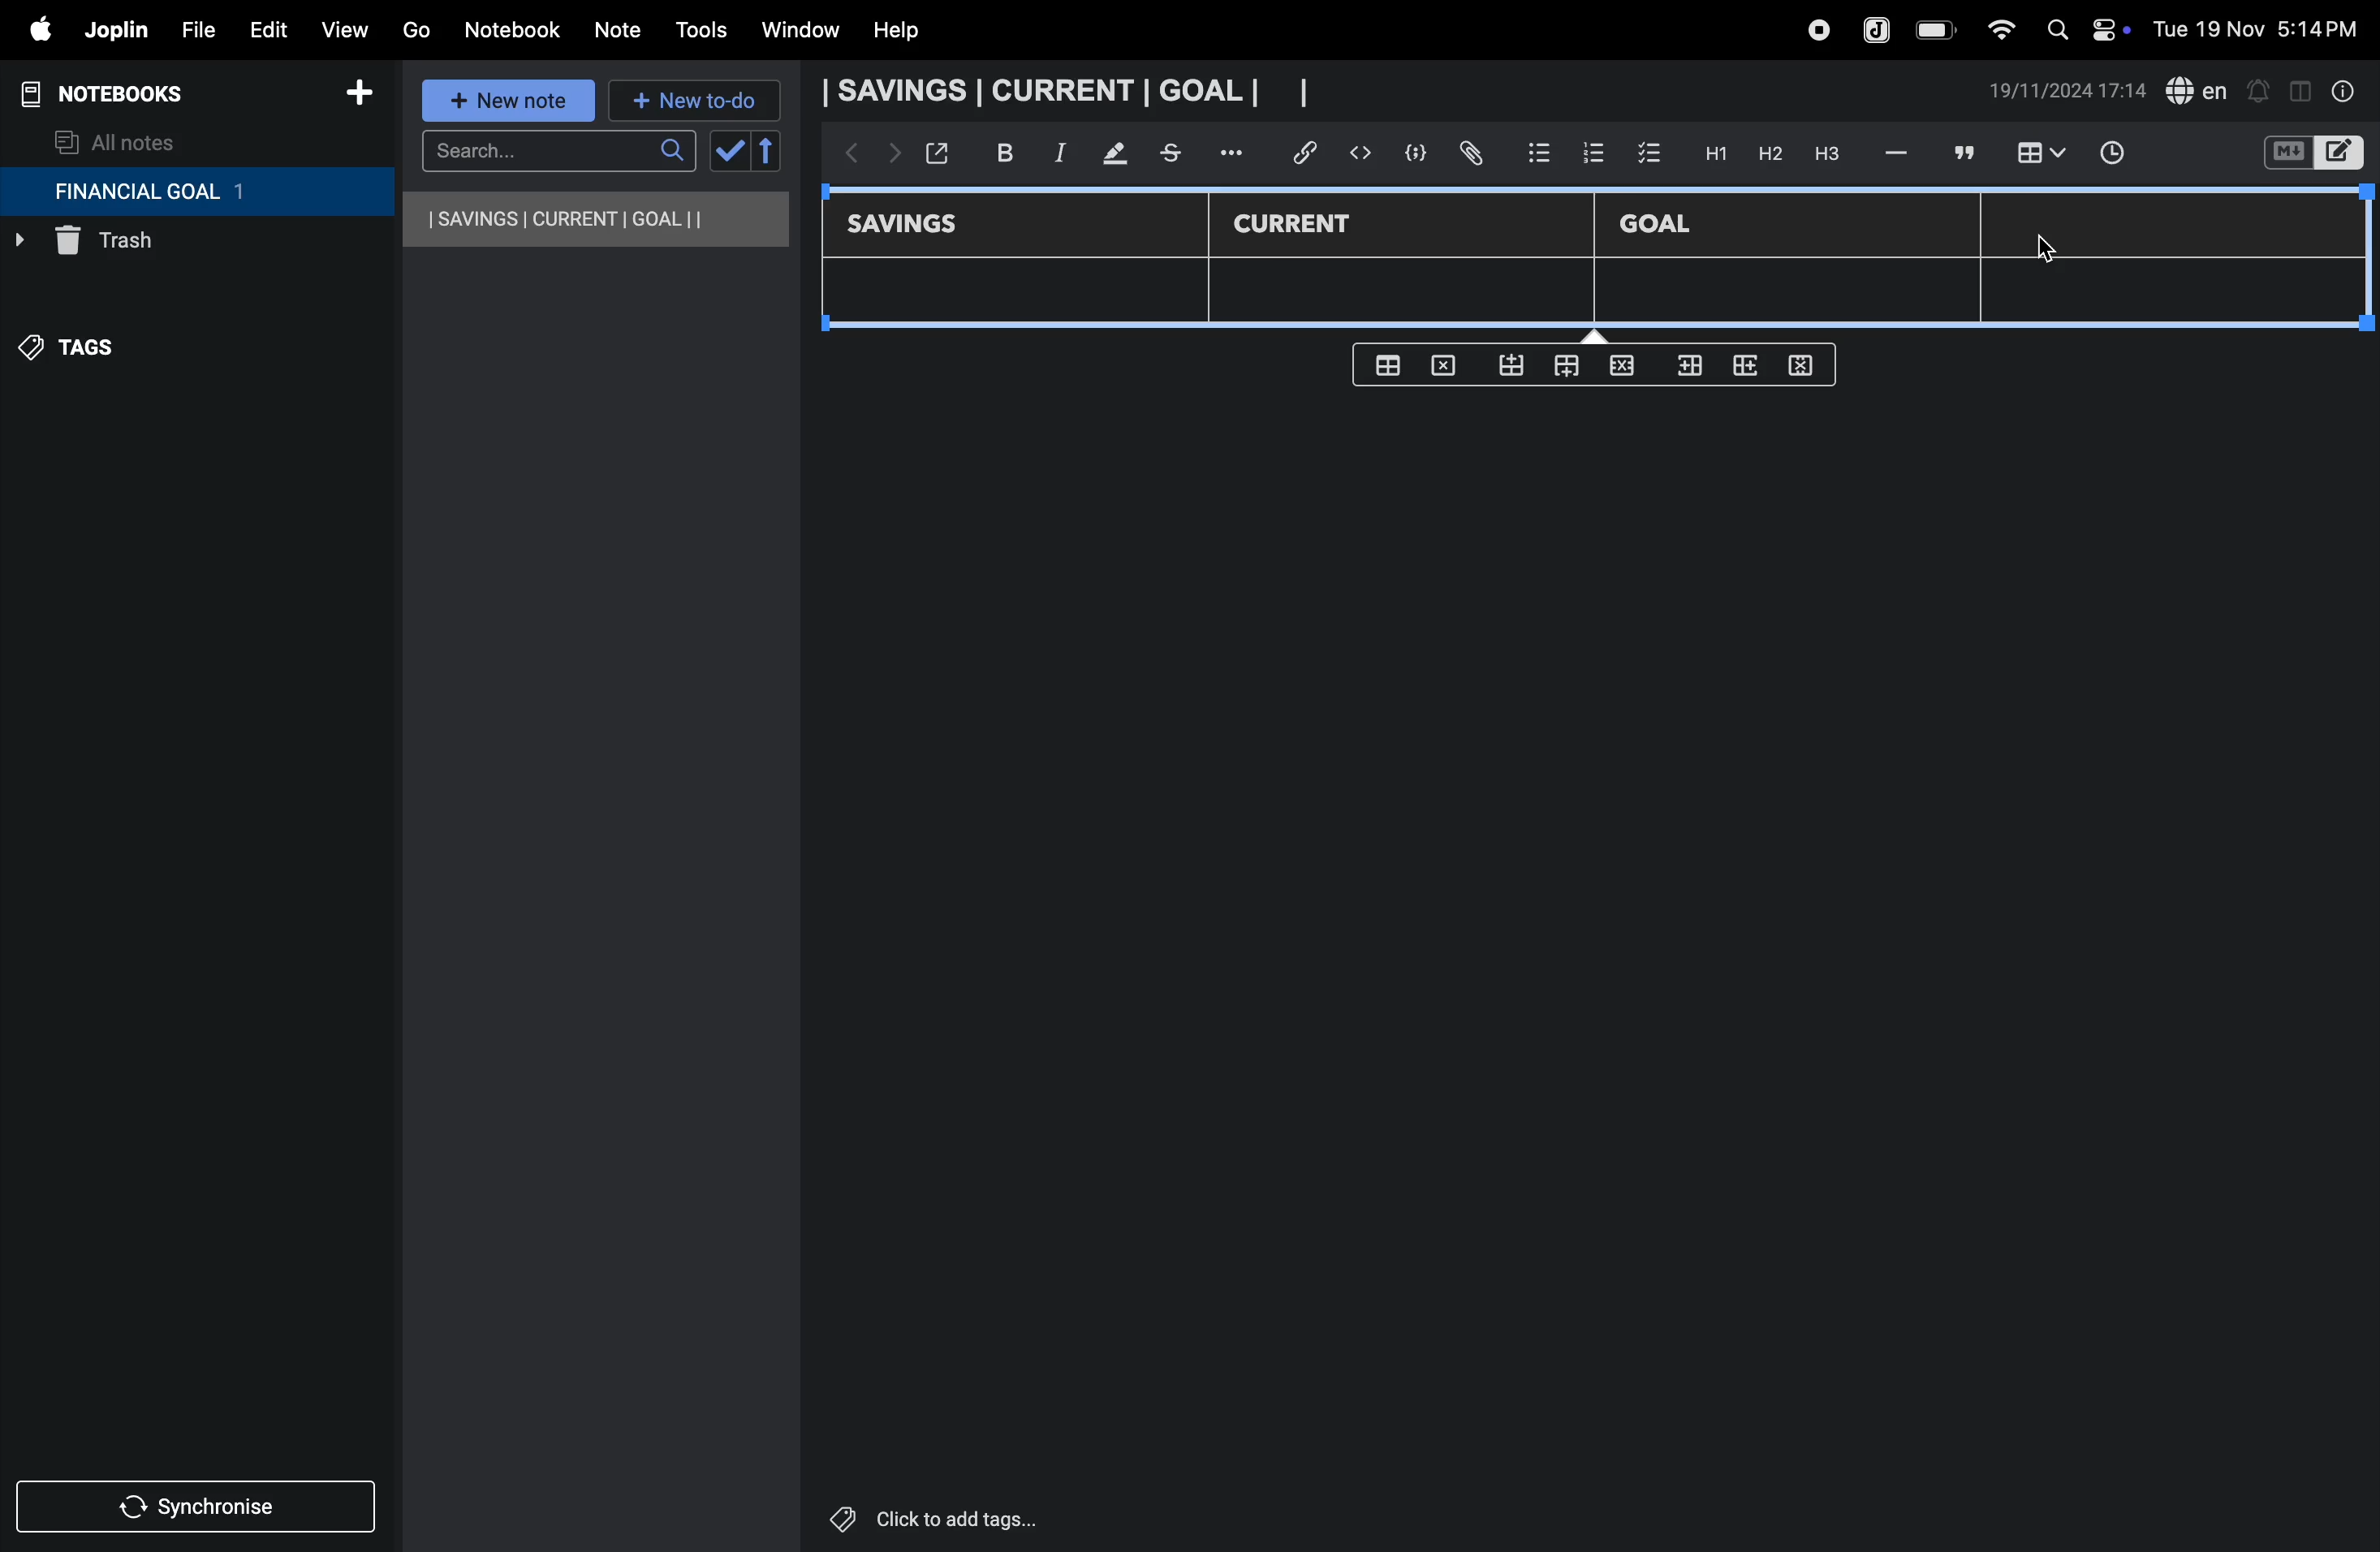  I want to click on new to-do, so click(695, 102).